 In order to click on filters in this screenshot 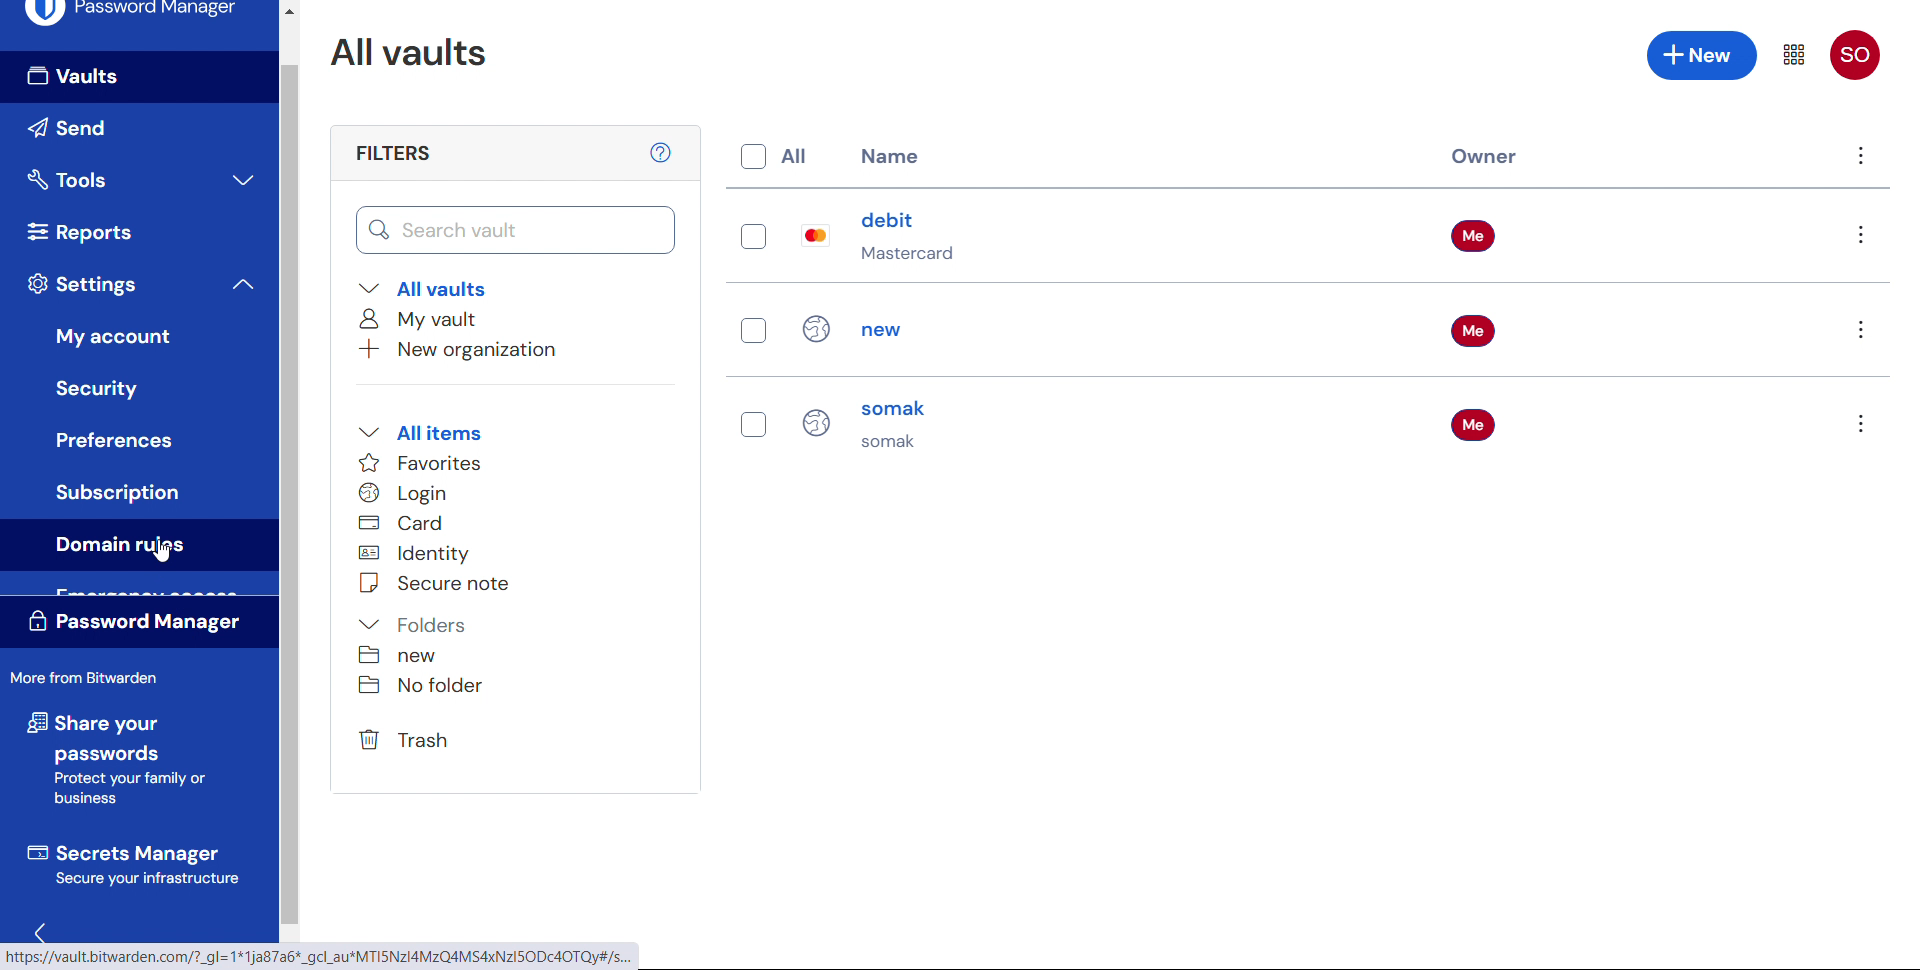, I will do `click(392, 154)`.